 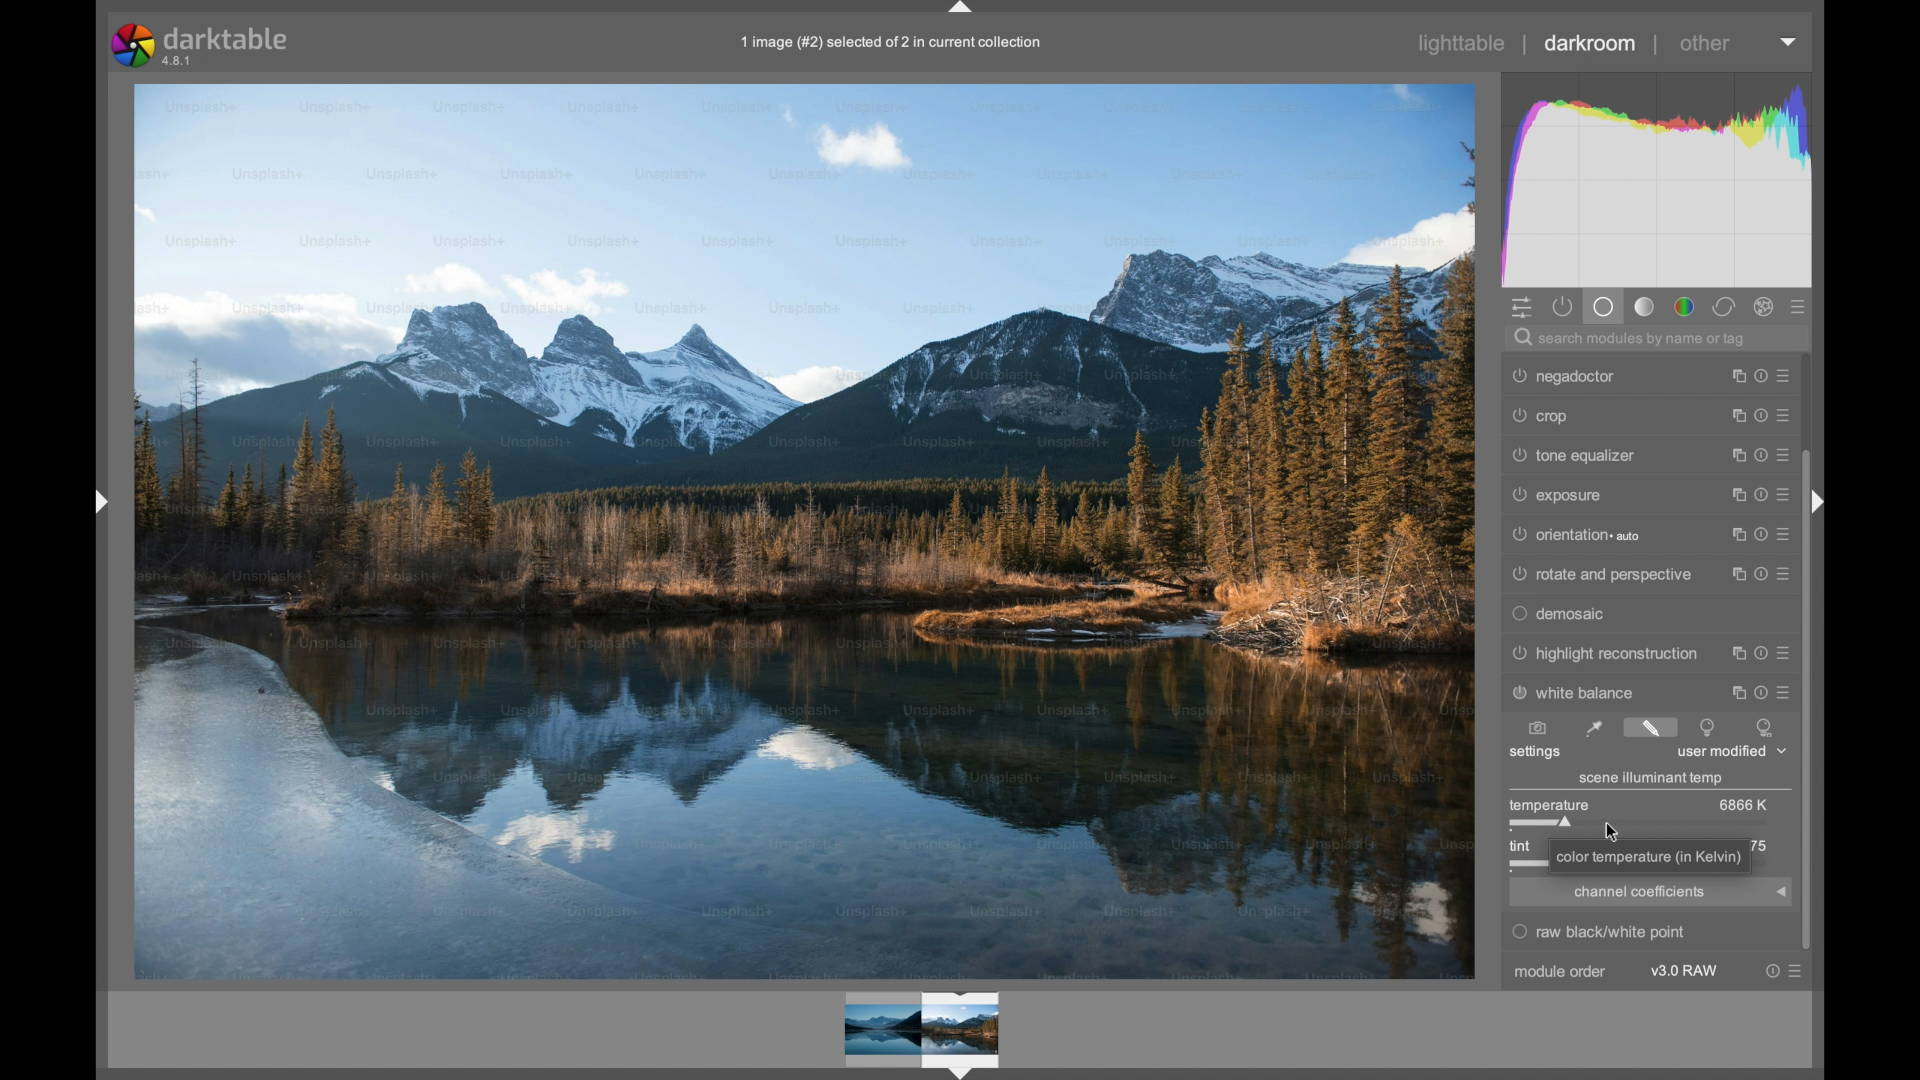 I want to click on Drag handle, so click(x=96, y=499).